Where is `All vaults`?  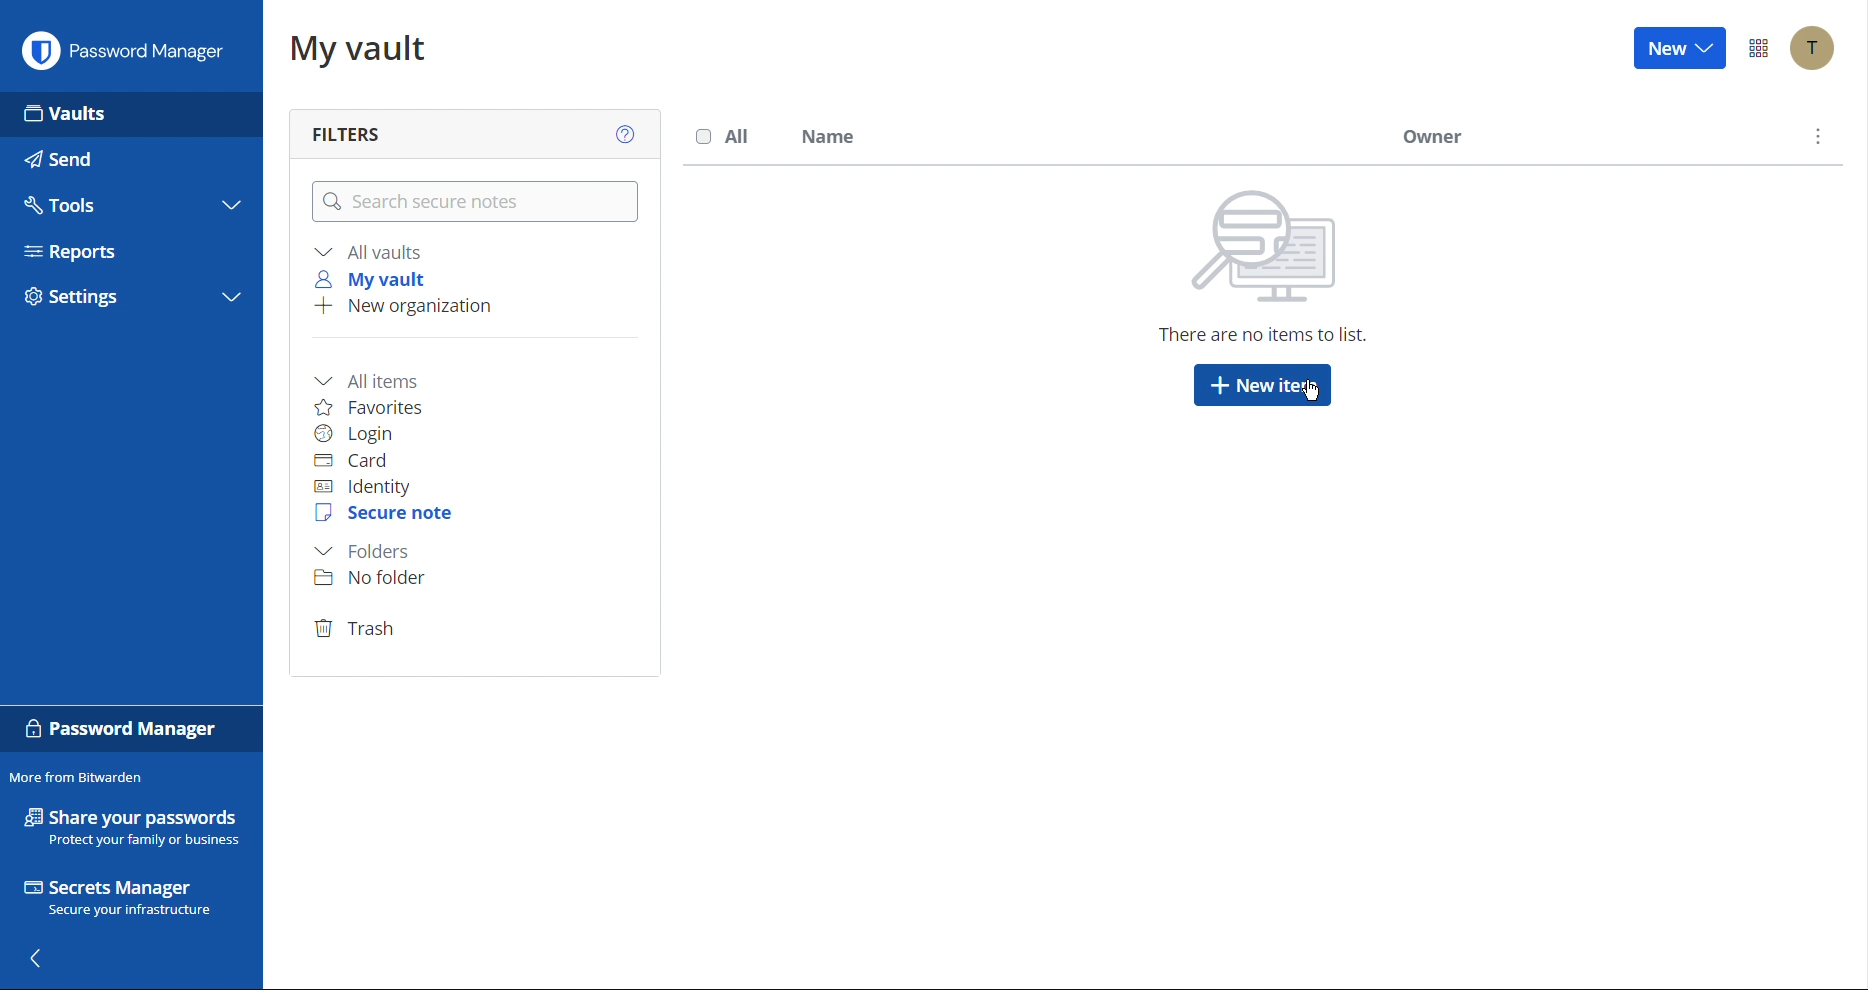 All vaults is located at coordinates (369, 251).